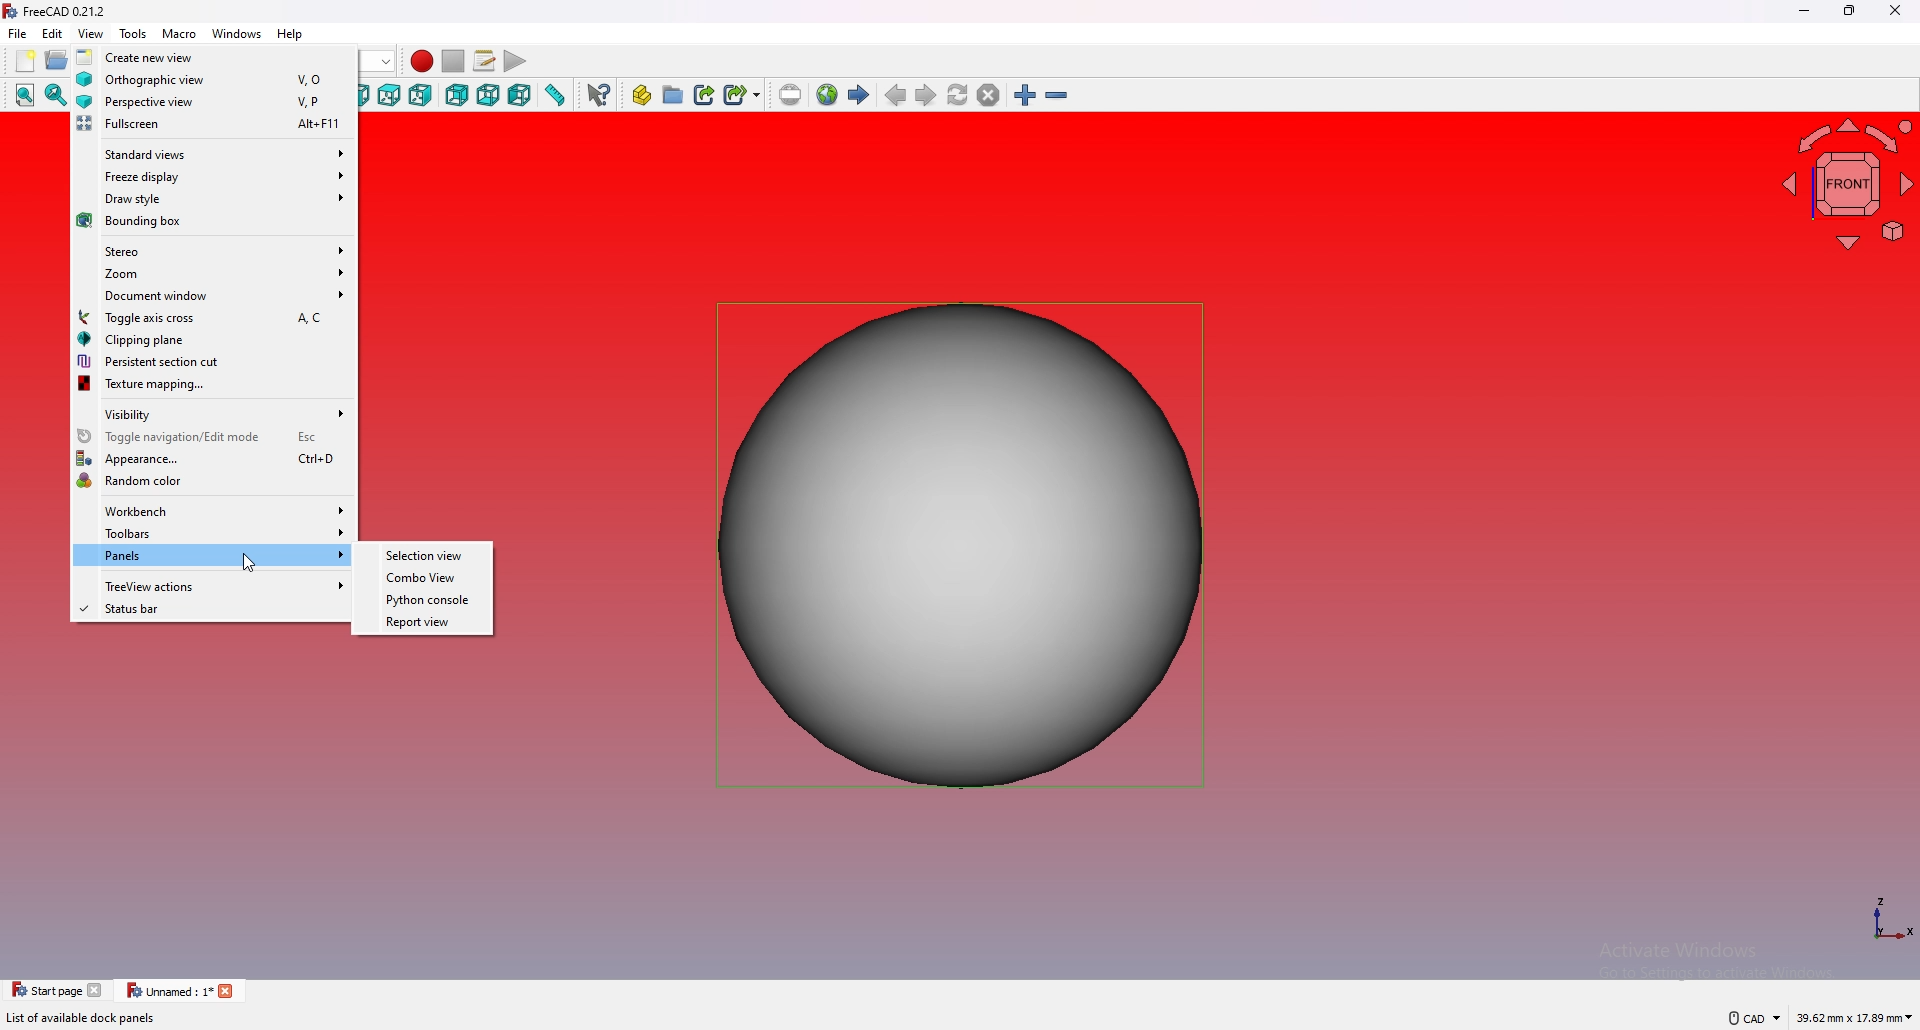 The height and width of the screenshot is (1030, 1920). Describe the element at coordinates (214, 198) in the screenshot. I see `draw style` at that location.